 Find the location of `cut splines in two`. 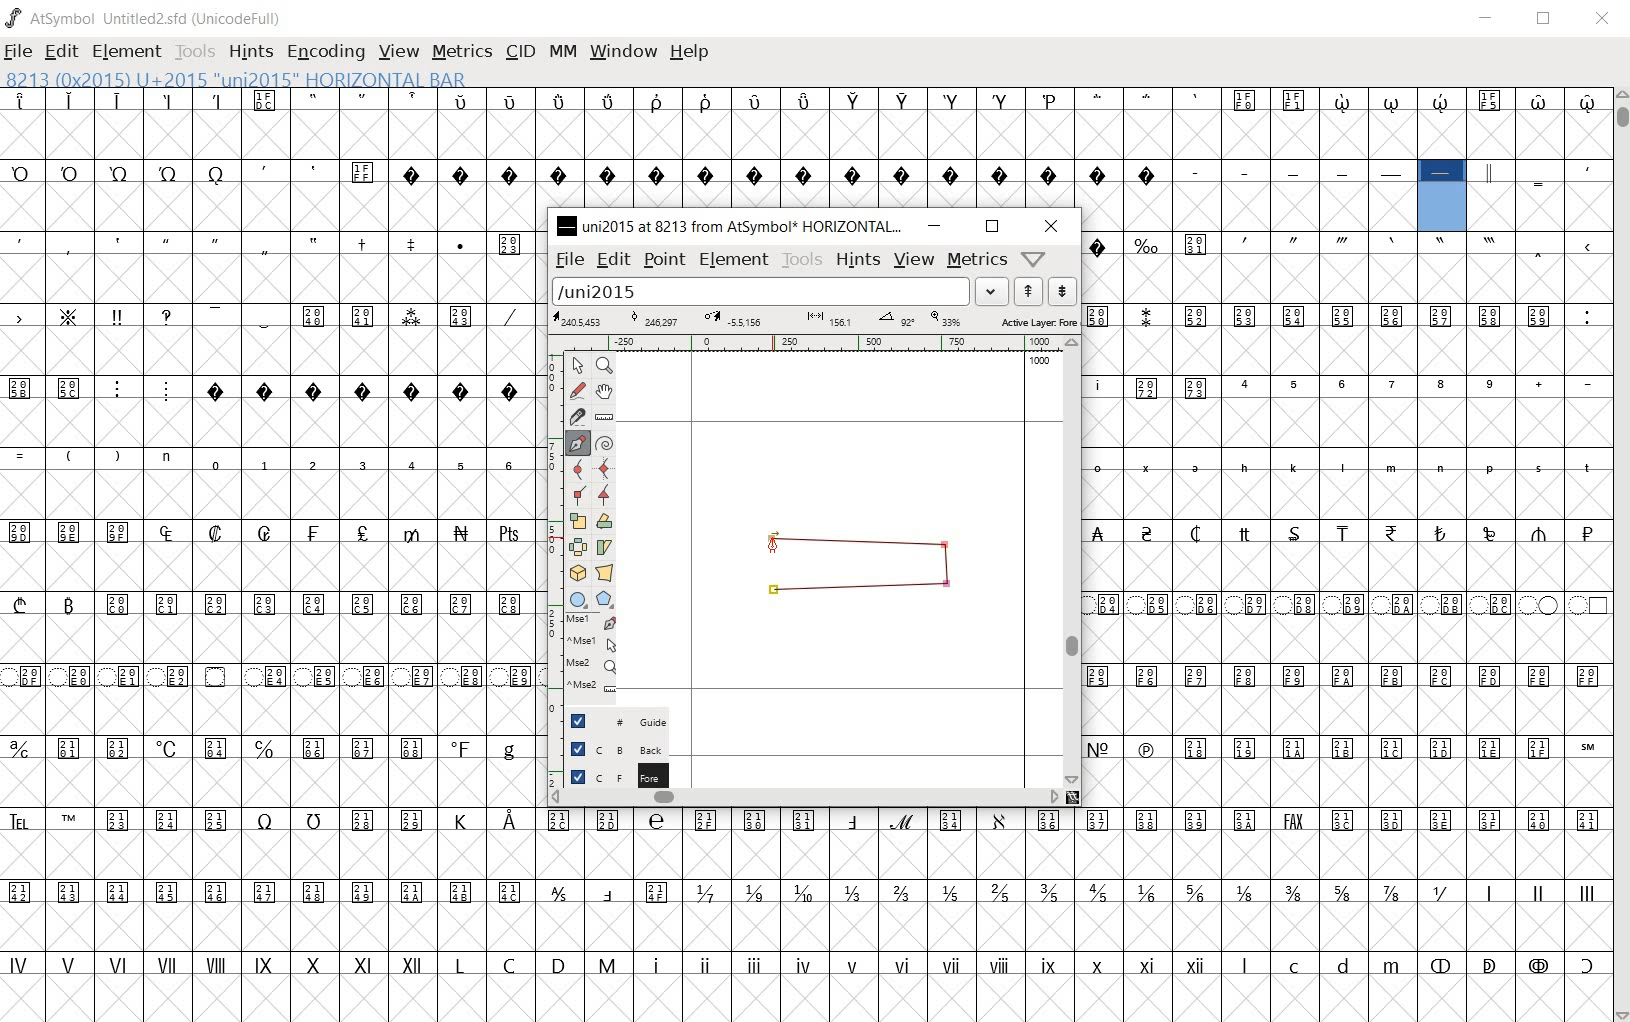

cut splines in two is located at coordinates (574, 415).